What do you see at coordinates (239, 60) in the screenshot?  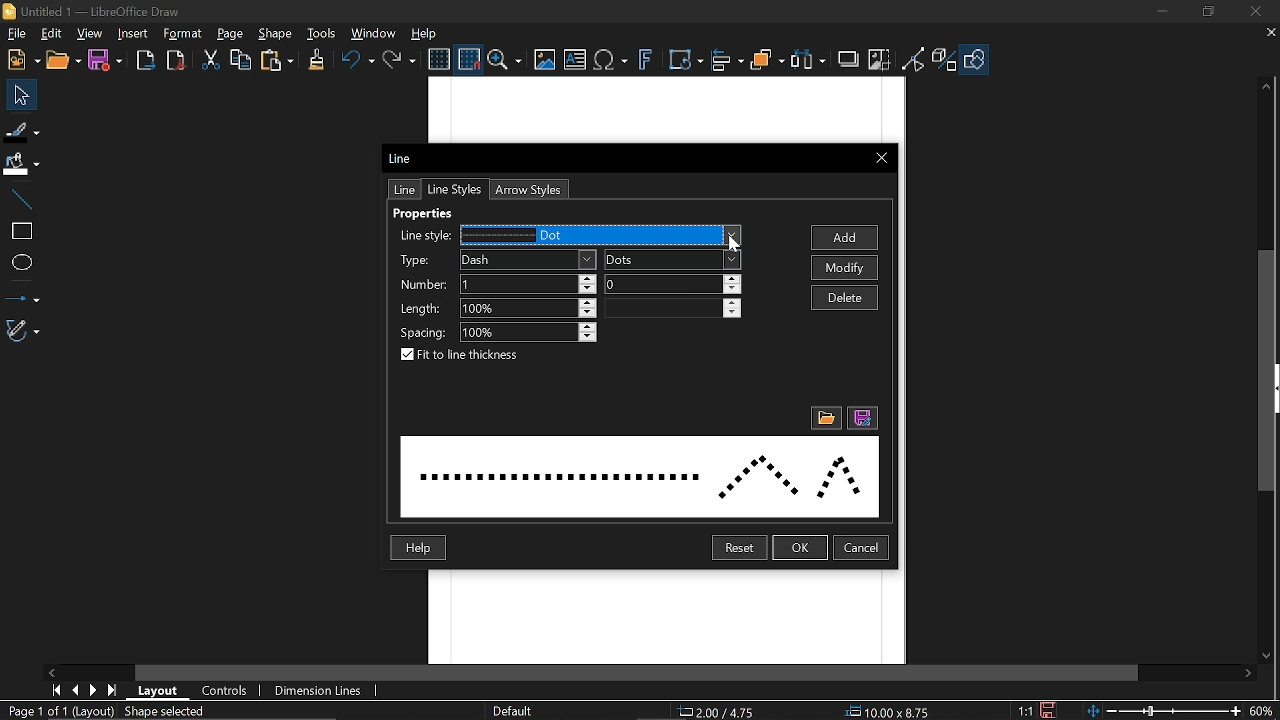 I see `Copy` at bounding box center [239, 60].